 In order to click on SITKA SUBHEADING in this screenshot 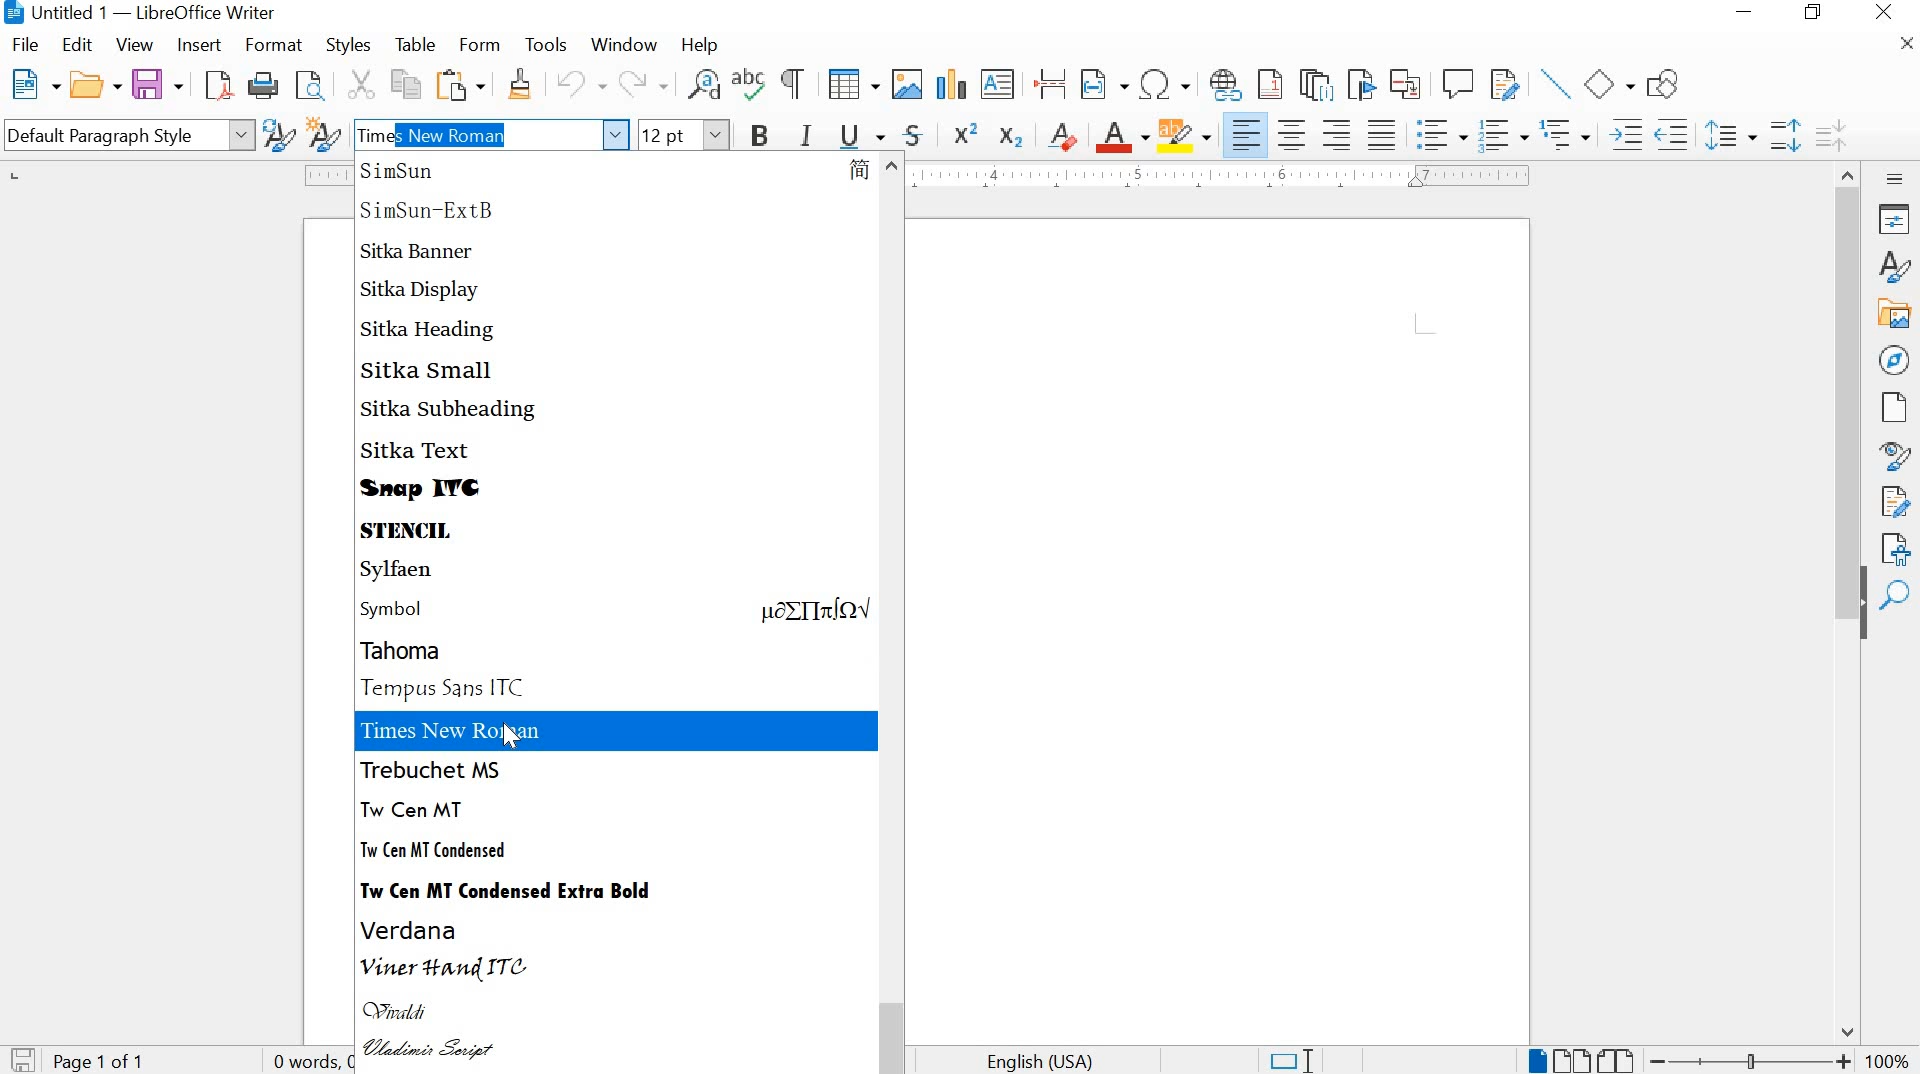, I will do `click(449, 411)`.